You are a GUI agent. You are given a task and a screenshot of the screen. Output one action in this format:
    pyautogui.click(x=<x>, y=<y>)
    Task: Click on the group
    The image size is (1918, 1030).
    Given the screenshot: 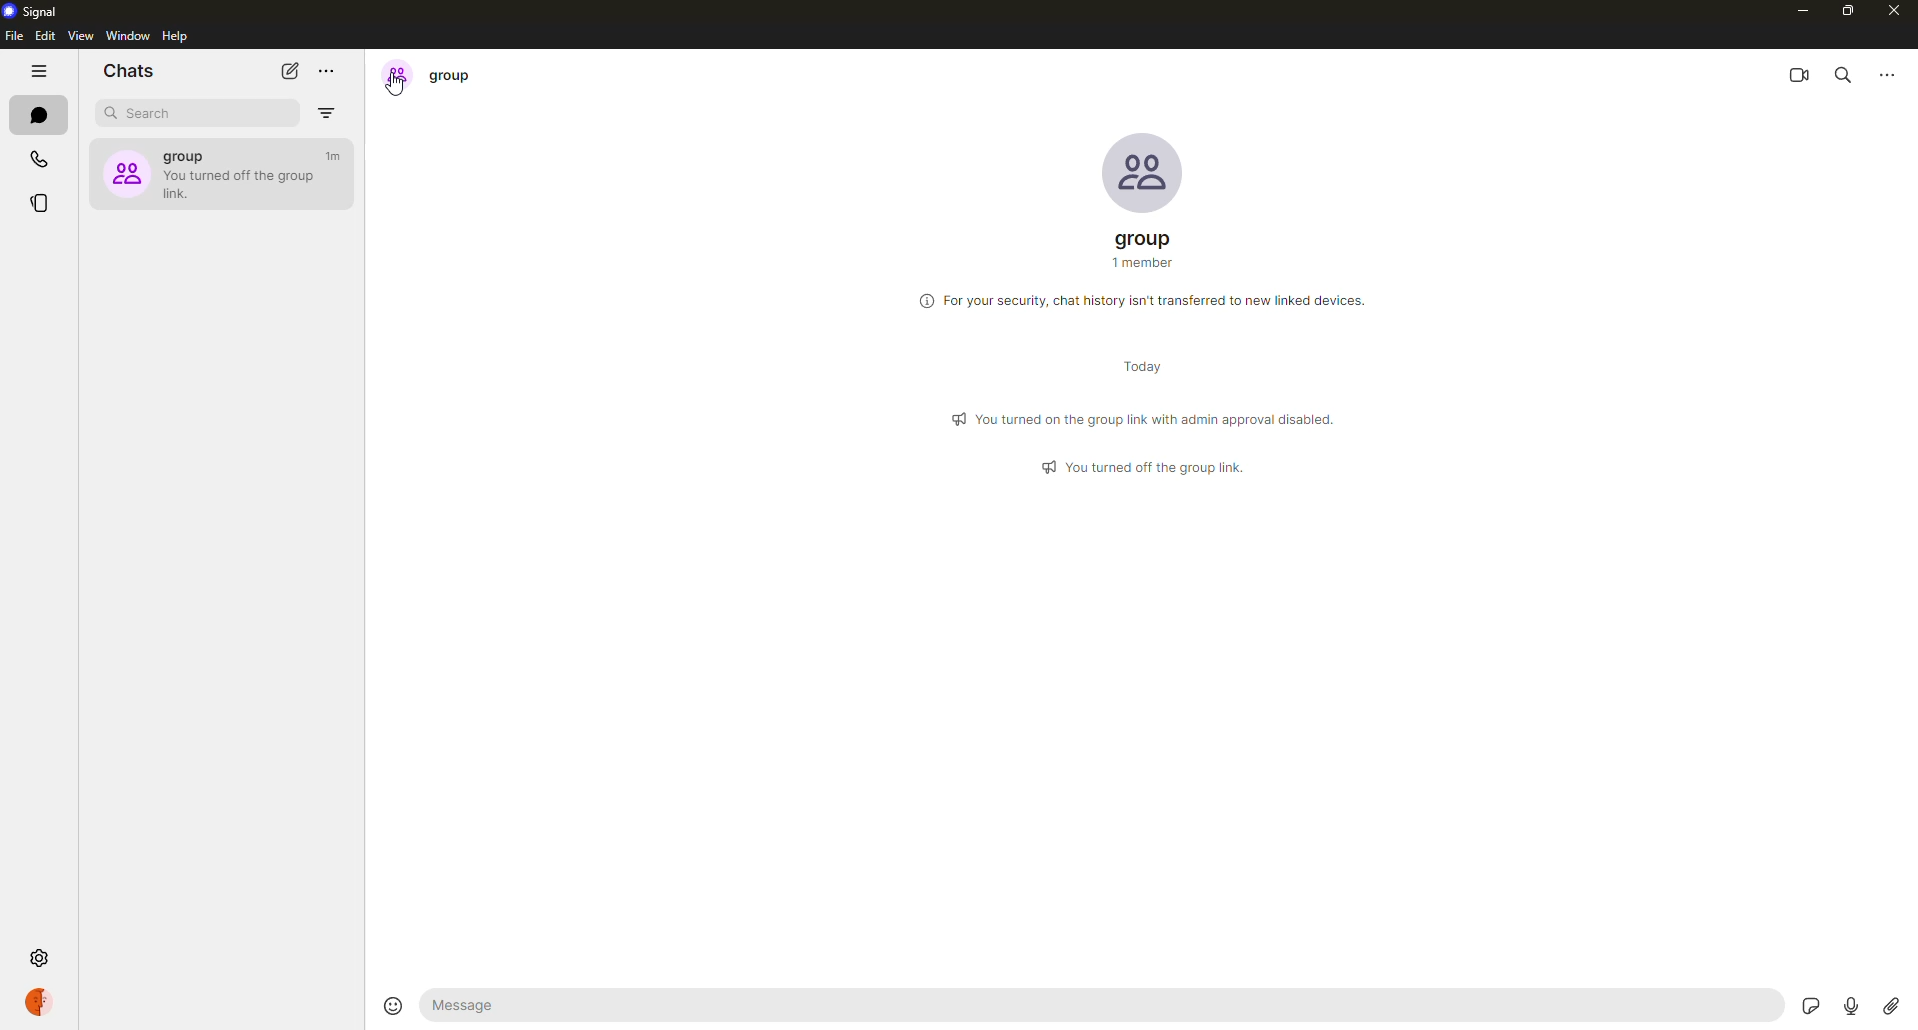 What is the action you would take?
    pyautogui.click(x=424, y=75)
    